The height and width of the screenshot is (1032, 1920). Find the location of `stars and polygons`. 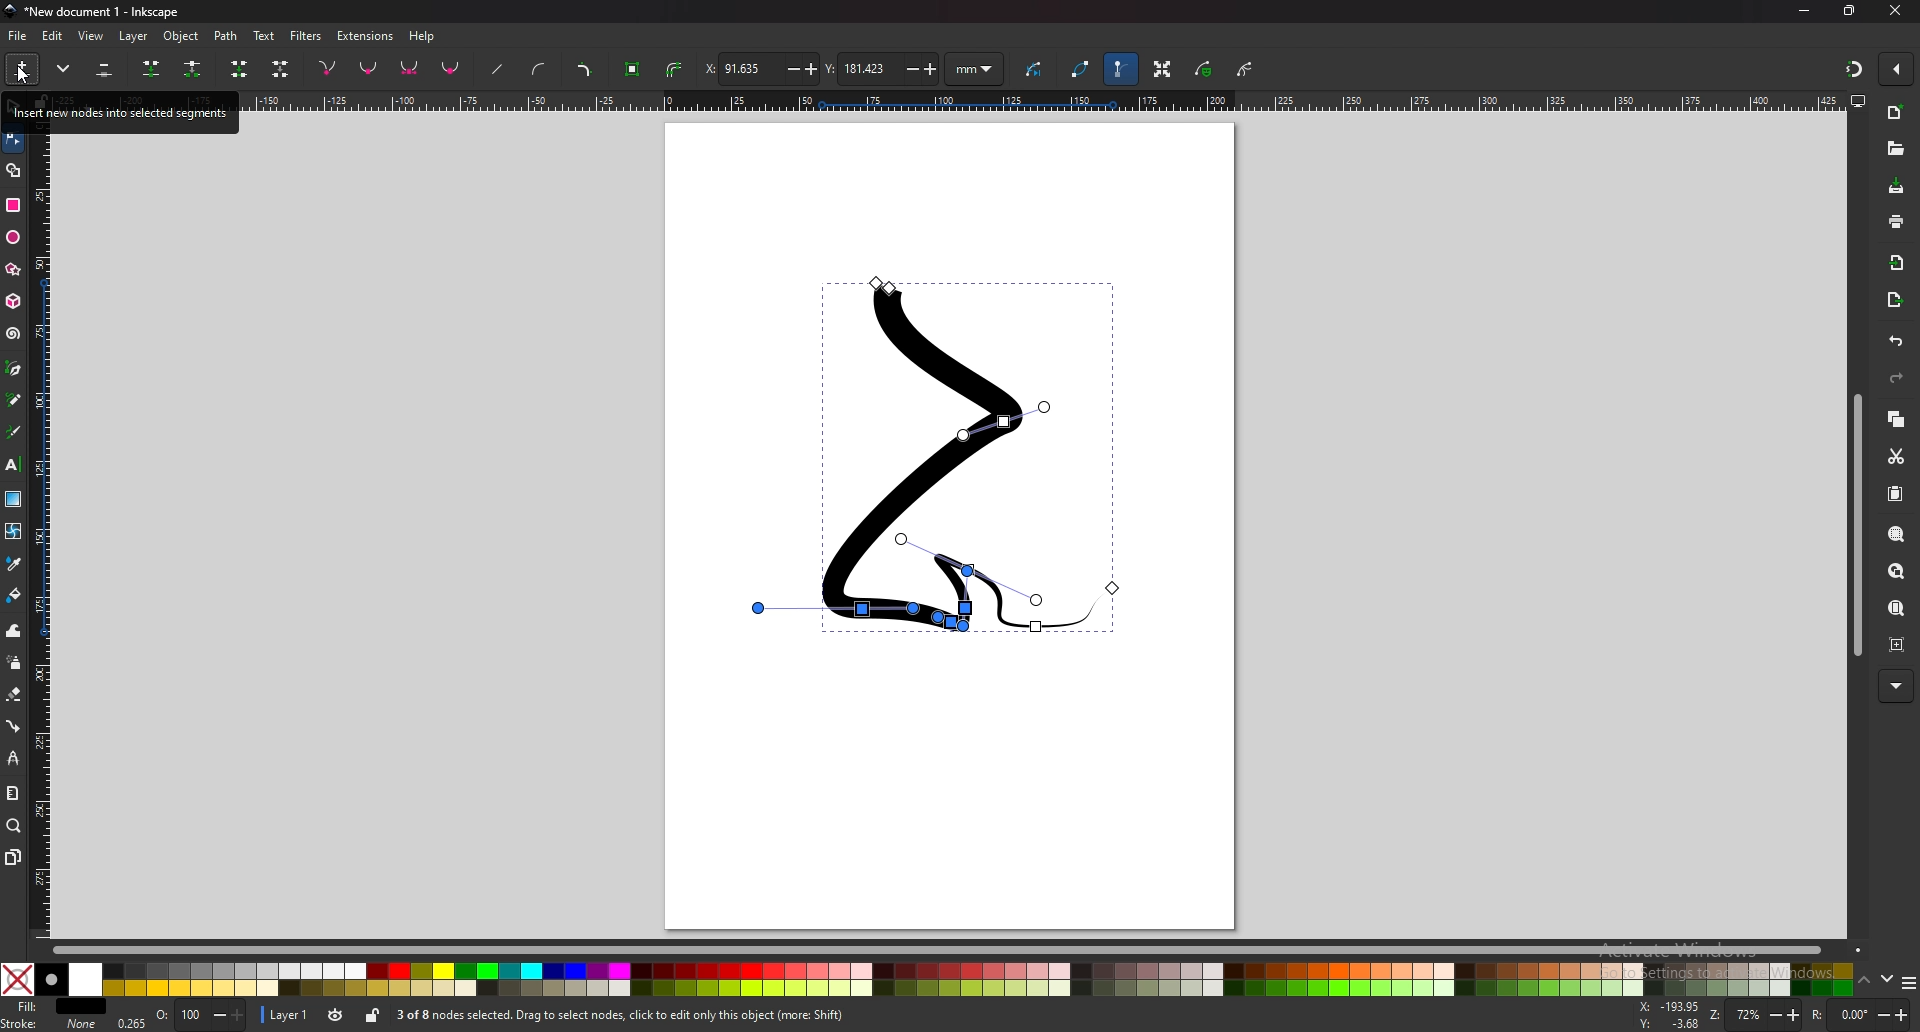

stars and polygons is located at coordinates (12, 269).